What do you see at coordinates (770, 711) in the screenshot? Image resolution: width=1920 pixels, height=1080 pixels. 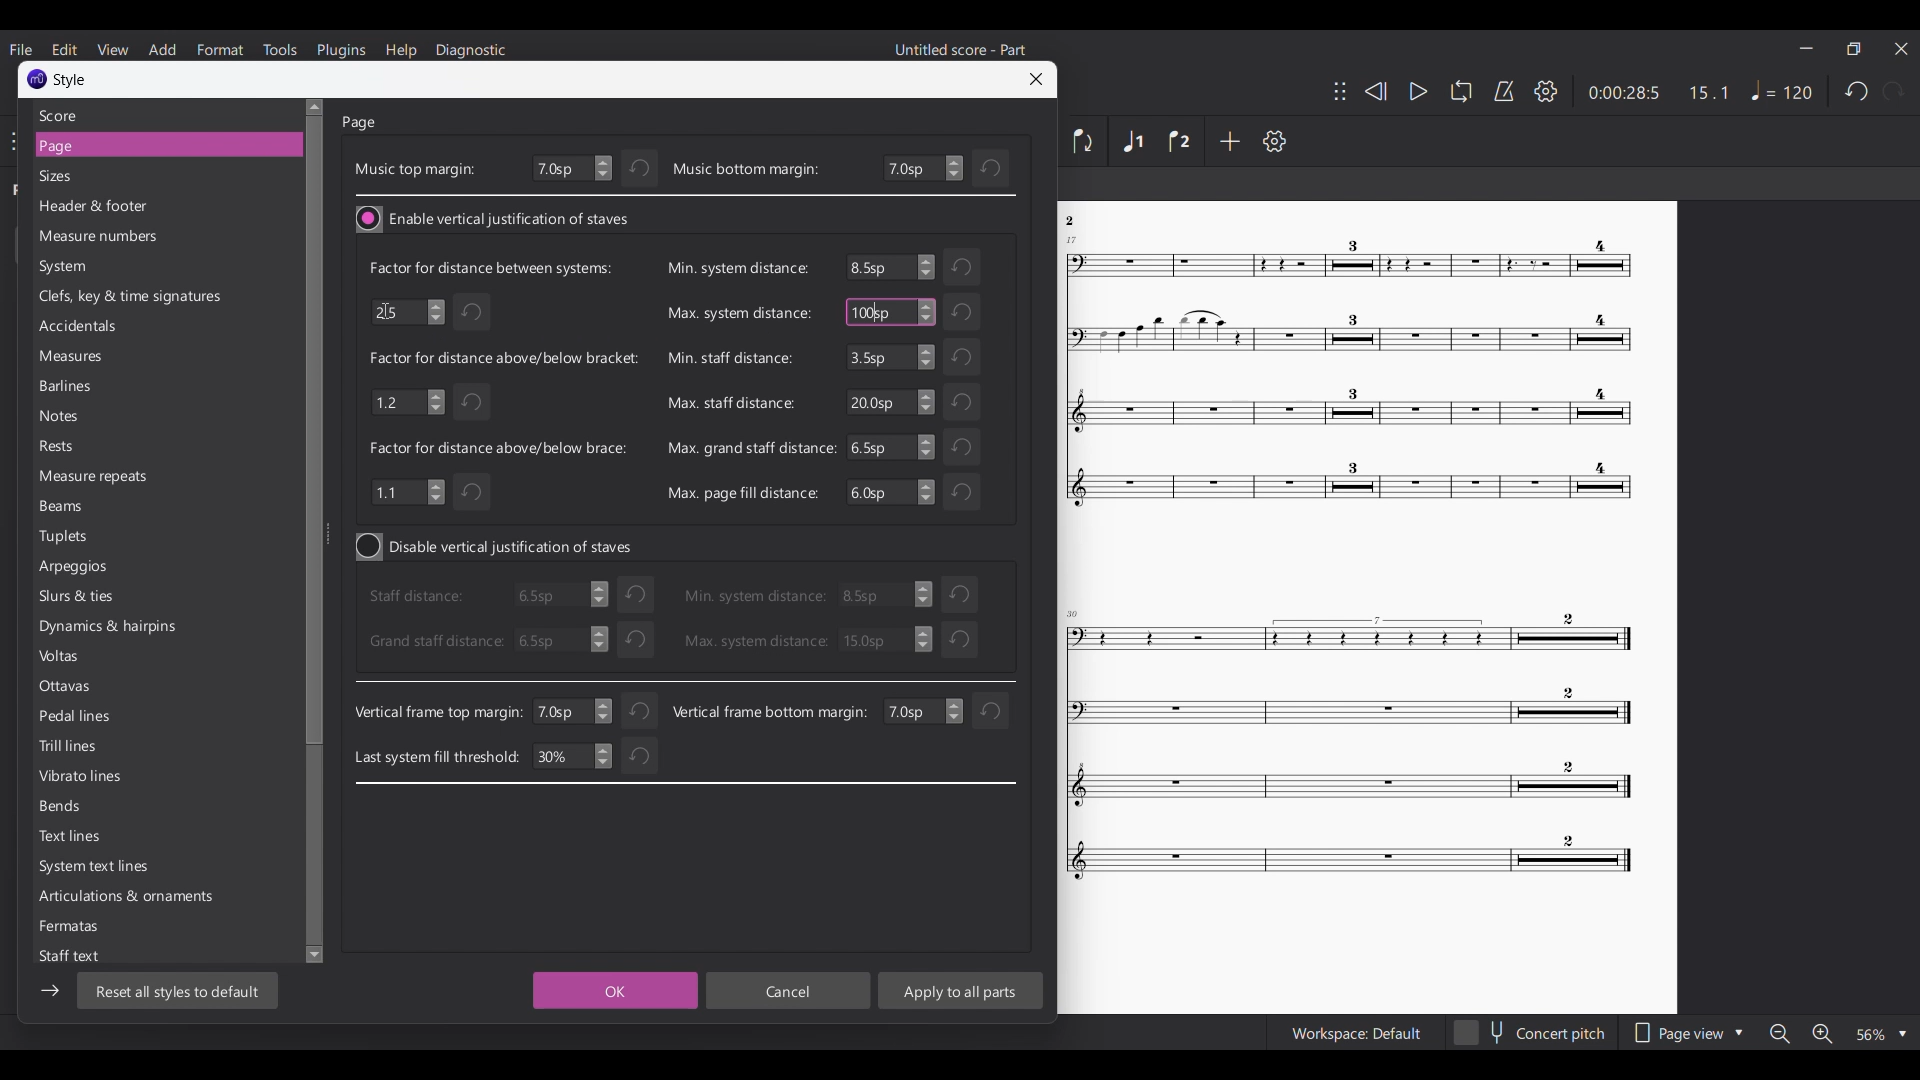 I see `Vertical frame bottom margin` at bounding box center [770, 711].